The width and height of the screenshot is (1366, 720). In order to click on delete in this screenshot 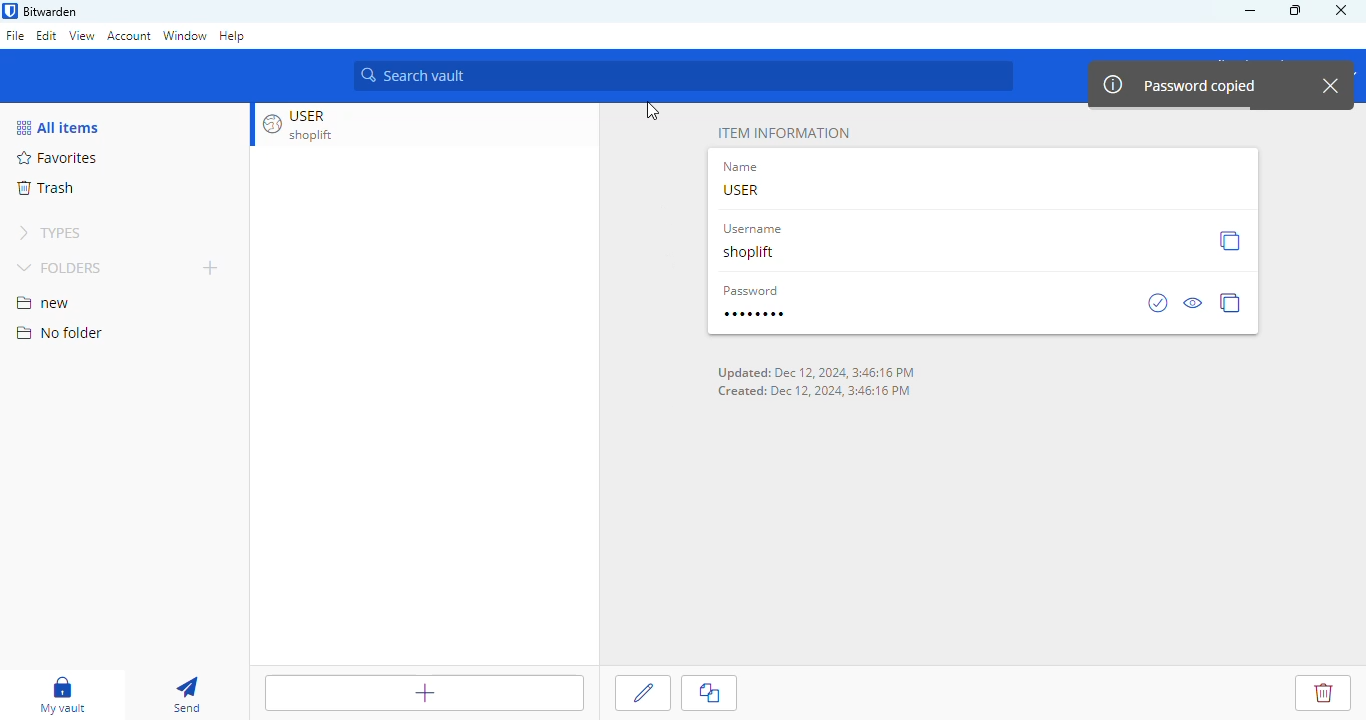, I will do `click(1316, 689)`.